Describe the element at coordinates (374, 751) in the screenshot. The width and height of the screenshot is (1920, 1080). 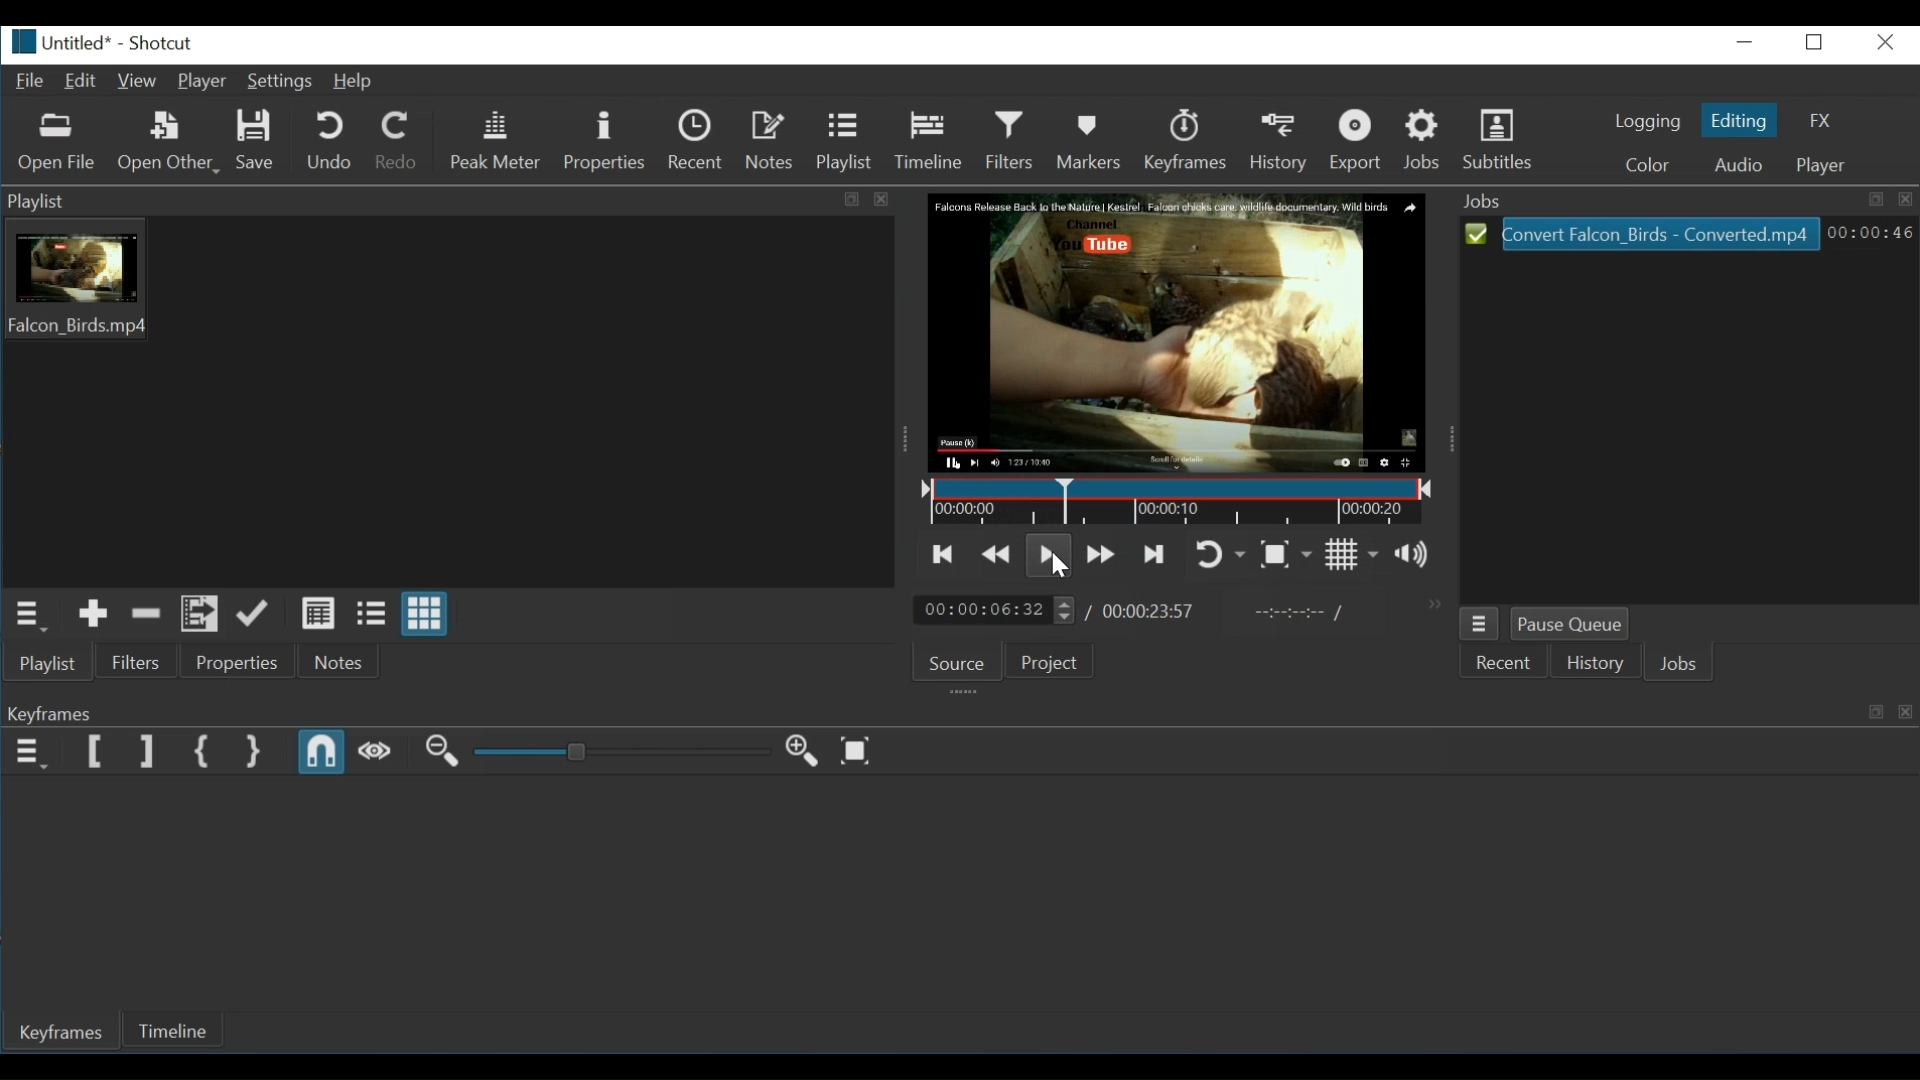
I see `Scrub while dragging` at that location.